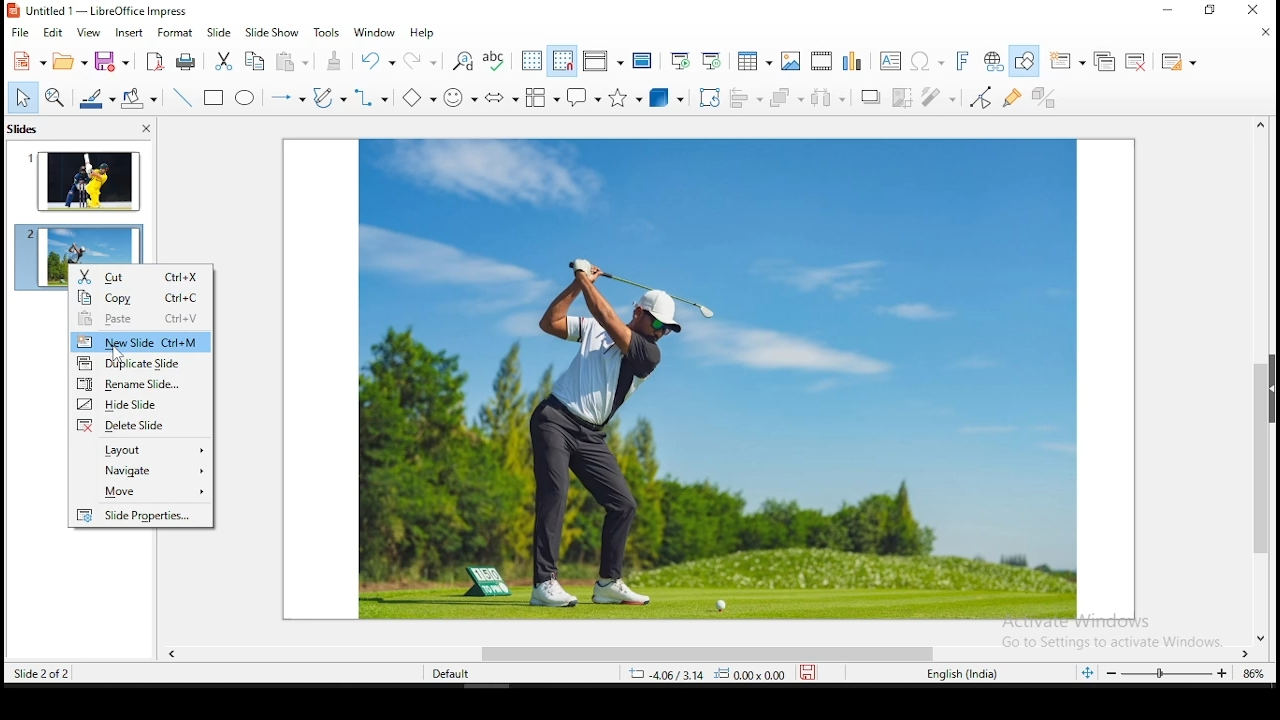  Describe the element at coordinates (788, 98) in the screenshot. I see `arrange` at that location.